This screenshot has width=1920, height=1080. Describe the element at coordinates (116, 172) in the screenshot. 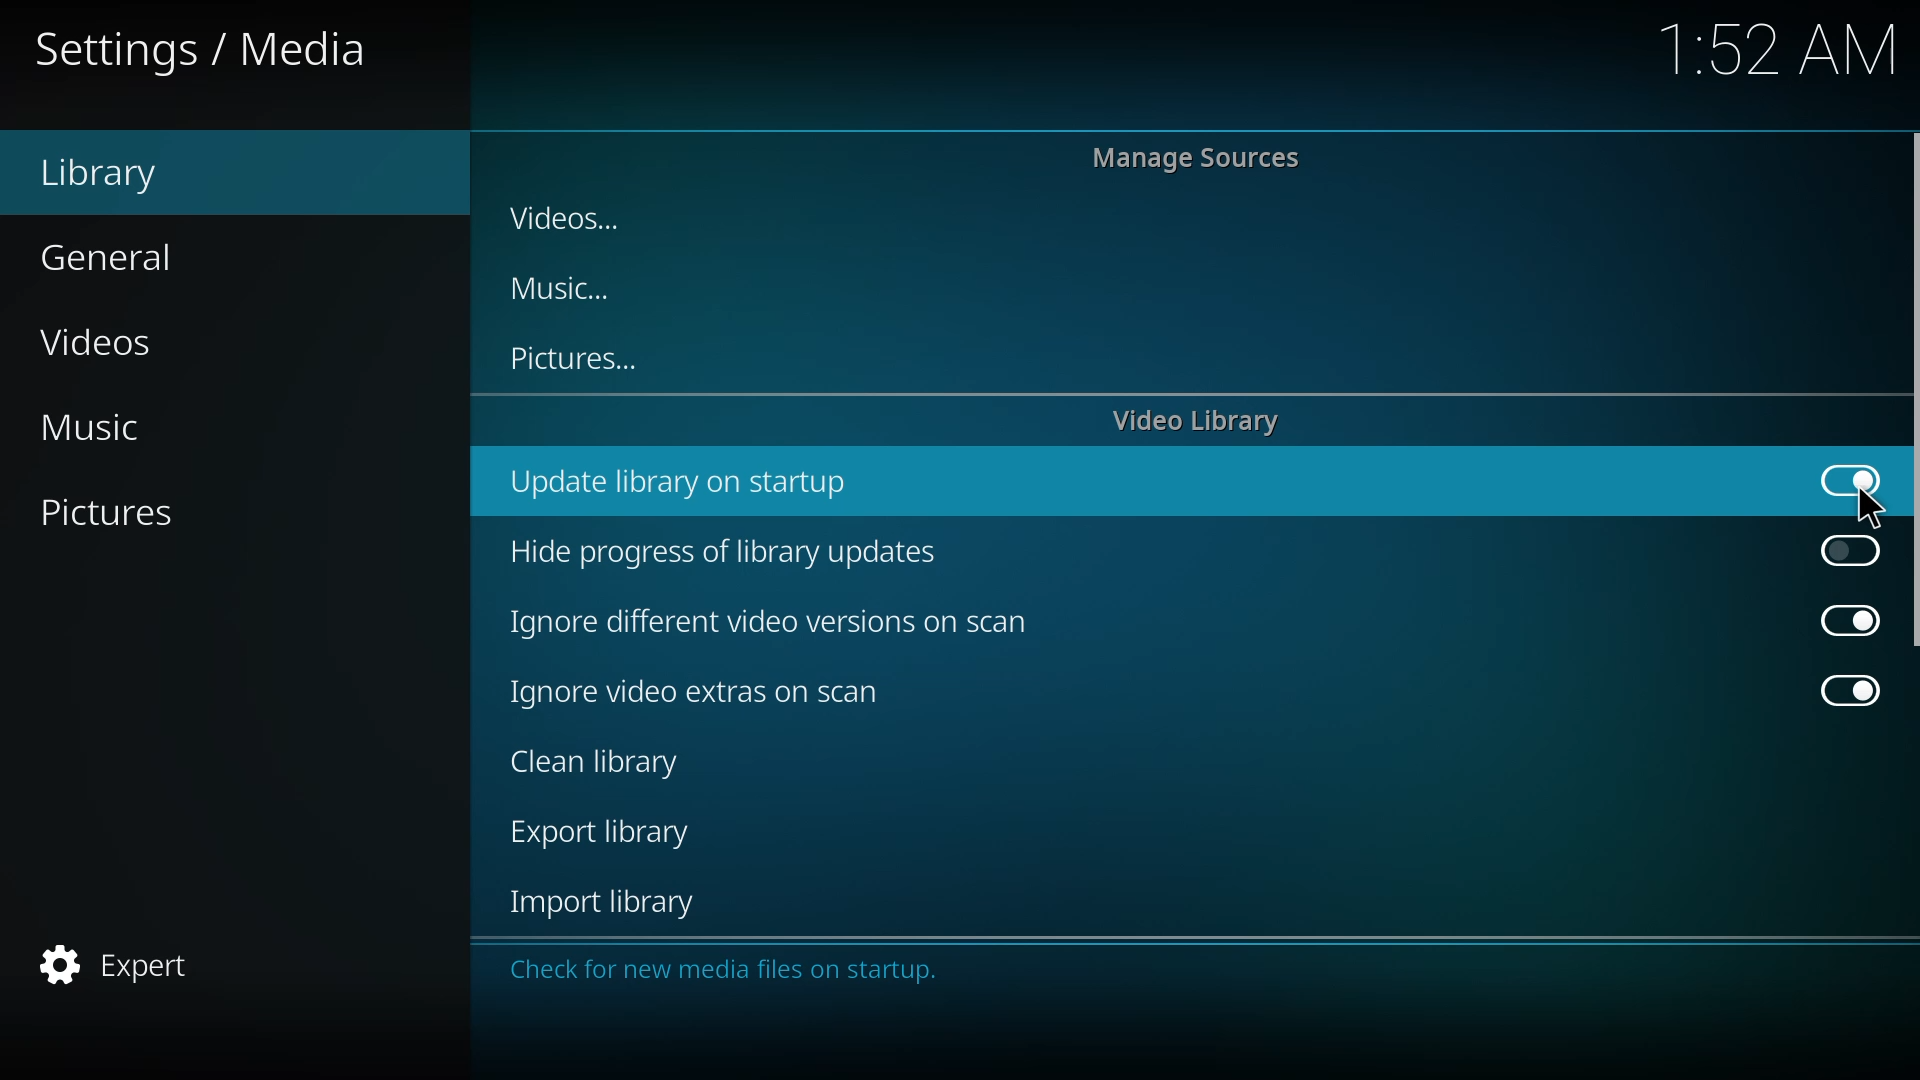

I see `library` at that location.